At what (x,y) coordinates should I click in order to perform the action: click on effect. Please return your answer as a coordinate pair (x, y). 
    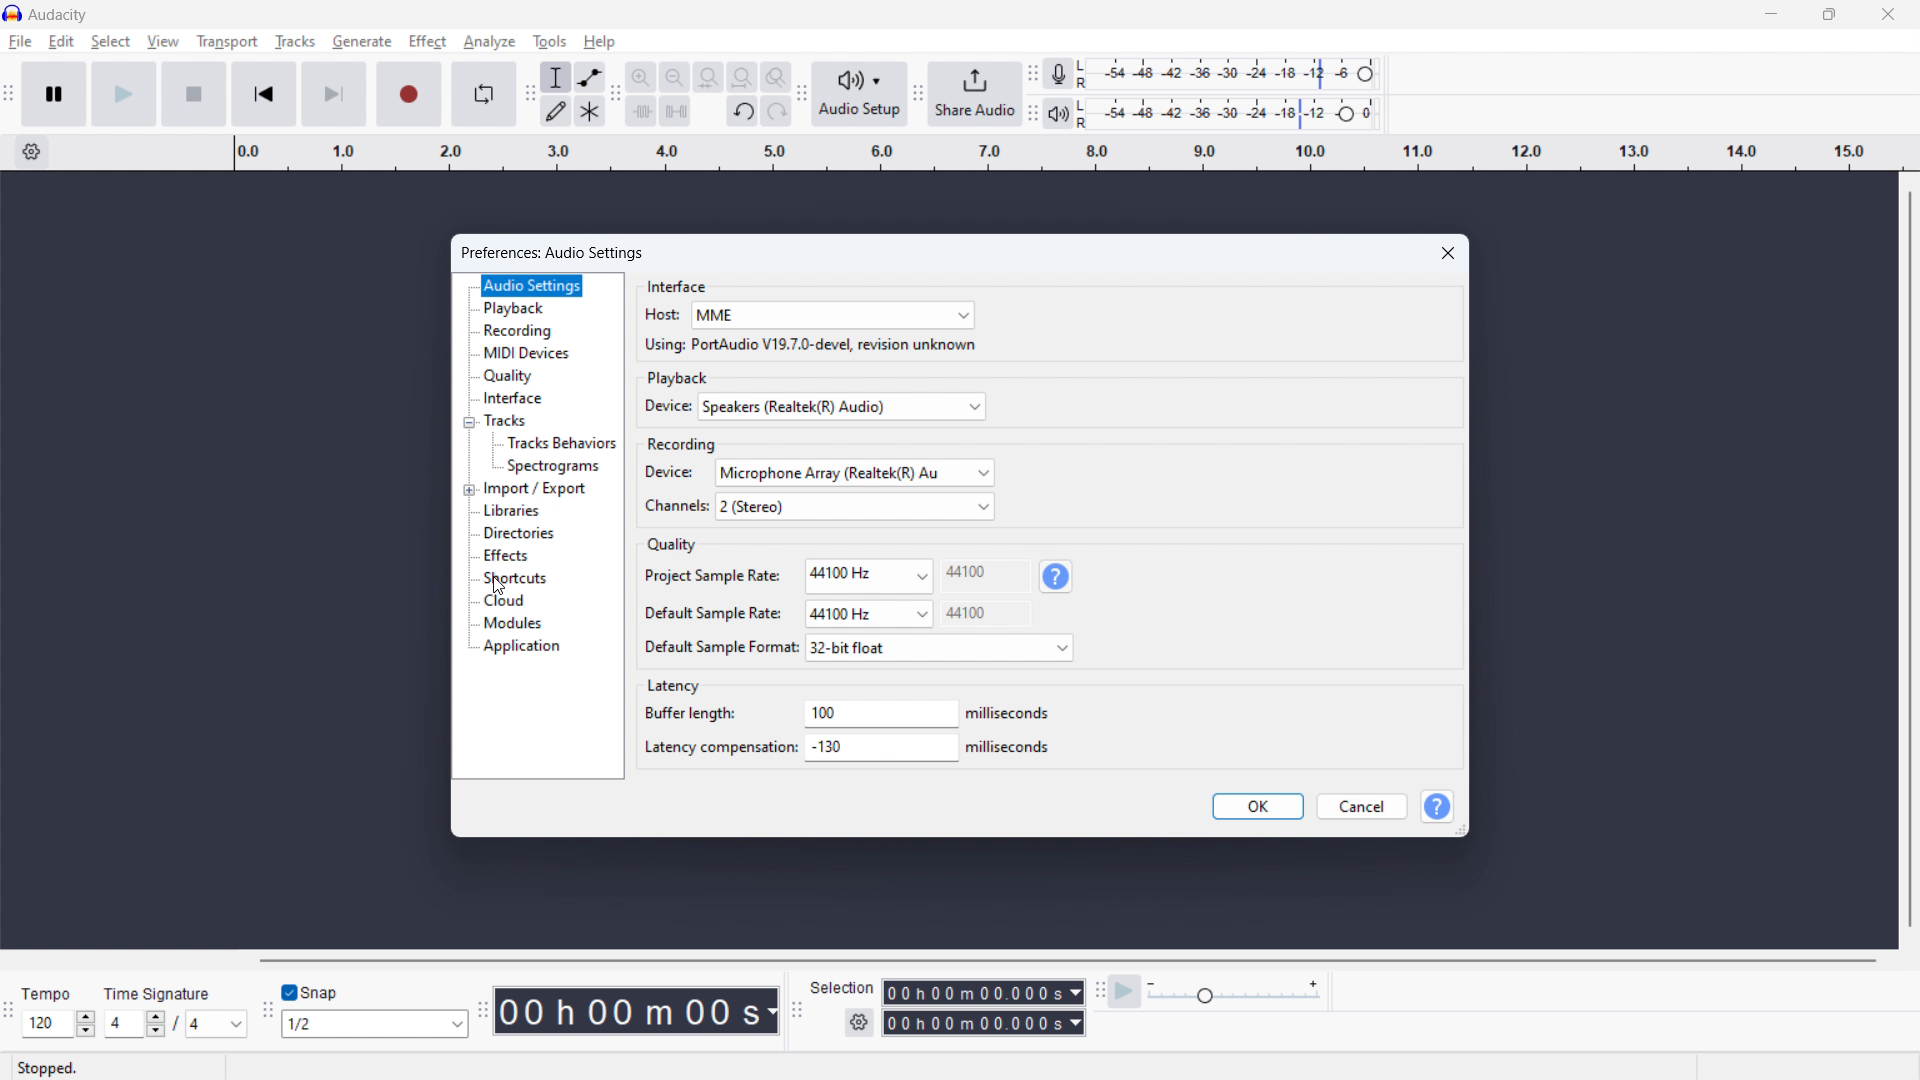
    Looking at the image, I should click on (427, 41).